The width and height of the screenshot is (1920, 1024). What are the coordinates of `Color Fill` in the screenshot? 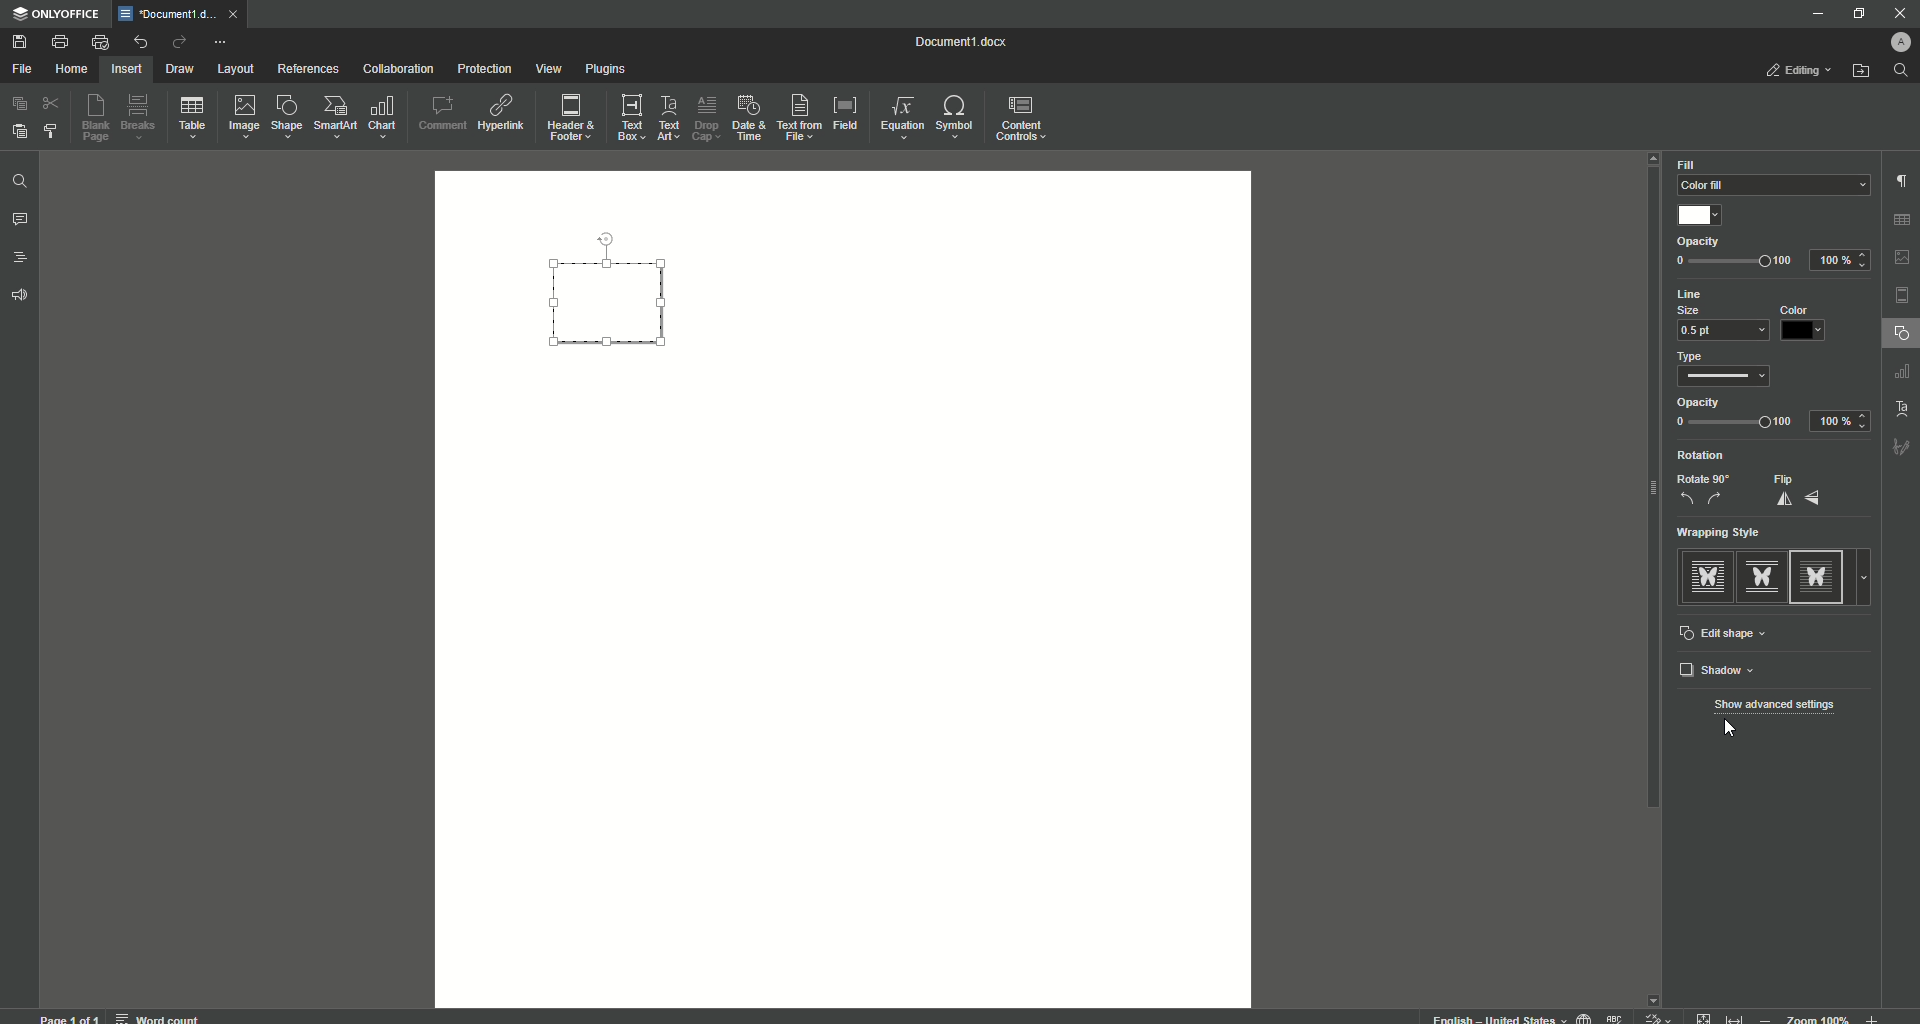 It's located at (1769, 186).